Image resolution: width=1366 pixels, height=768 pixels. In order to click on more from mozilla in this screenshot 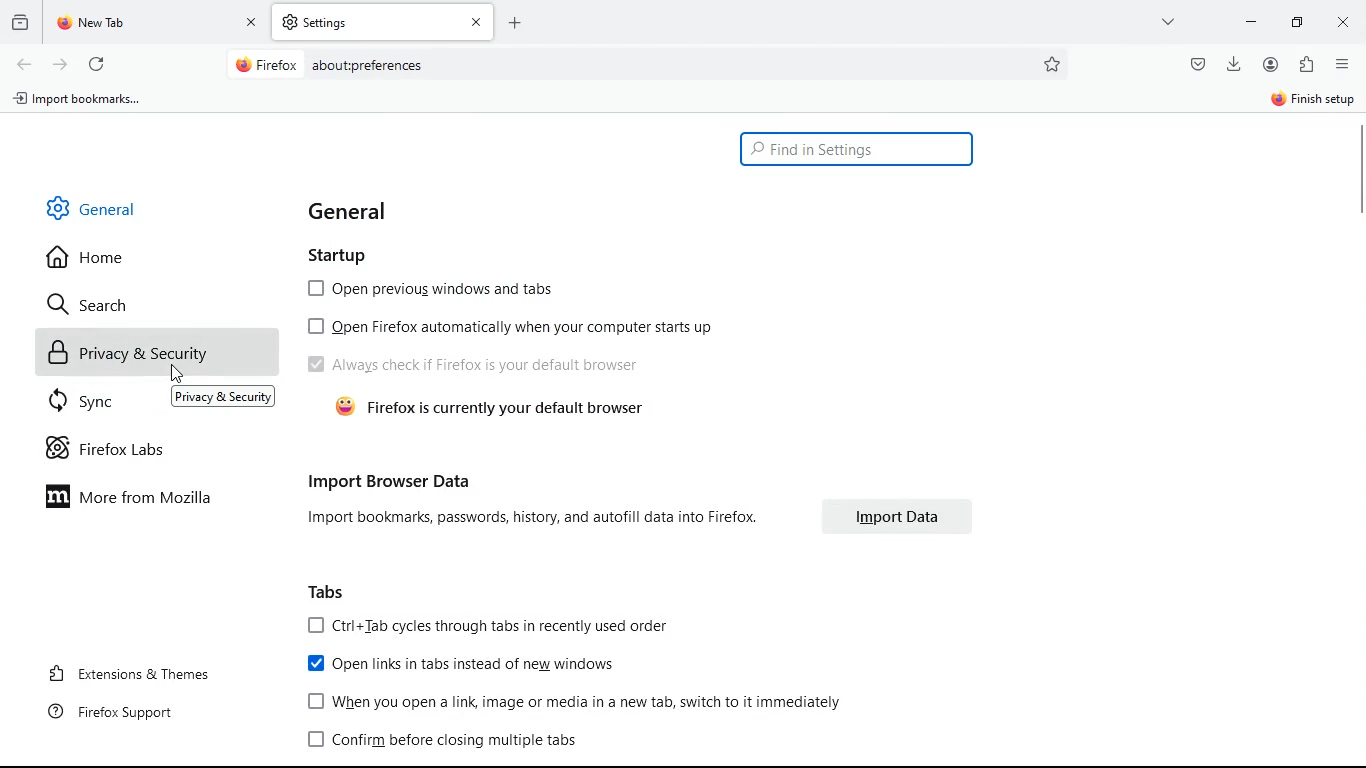, I will do `click(146, 500)`.